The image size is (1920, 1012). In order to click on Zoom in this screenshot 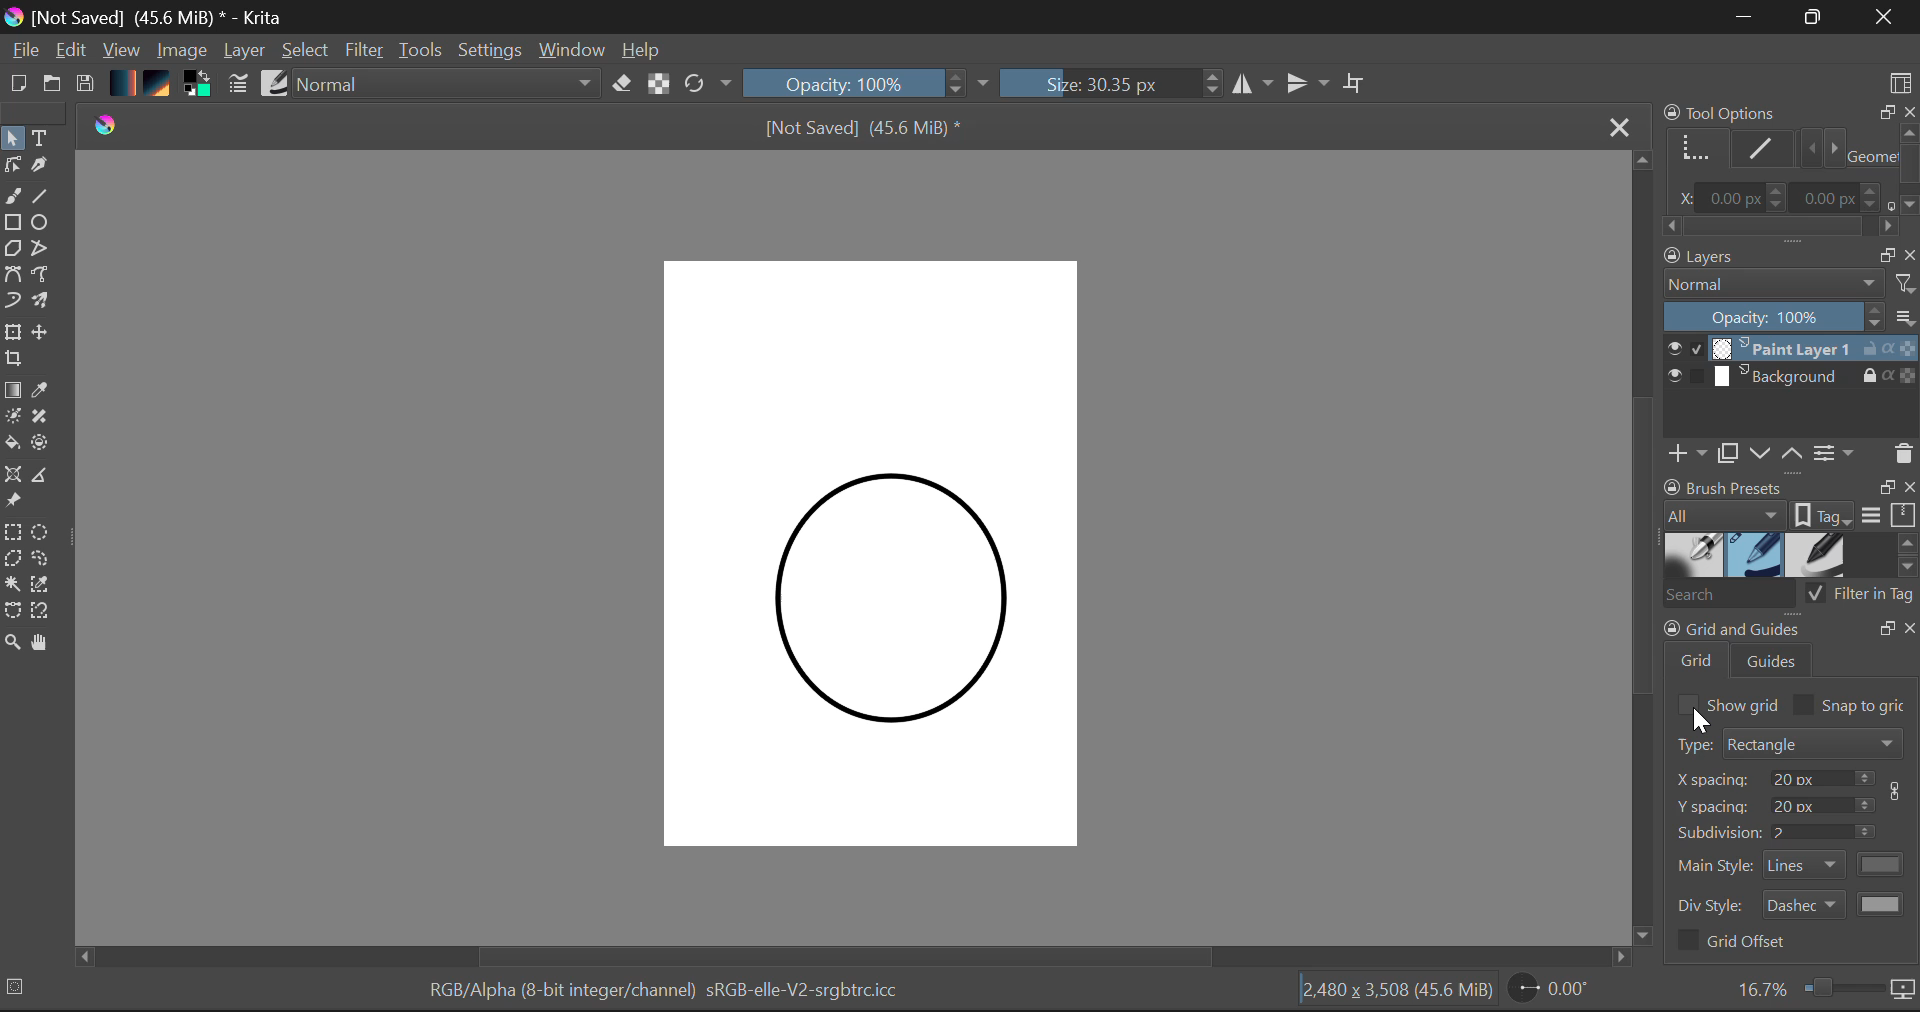, I will do `click(12, 641)`.